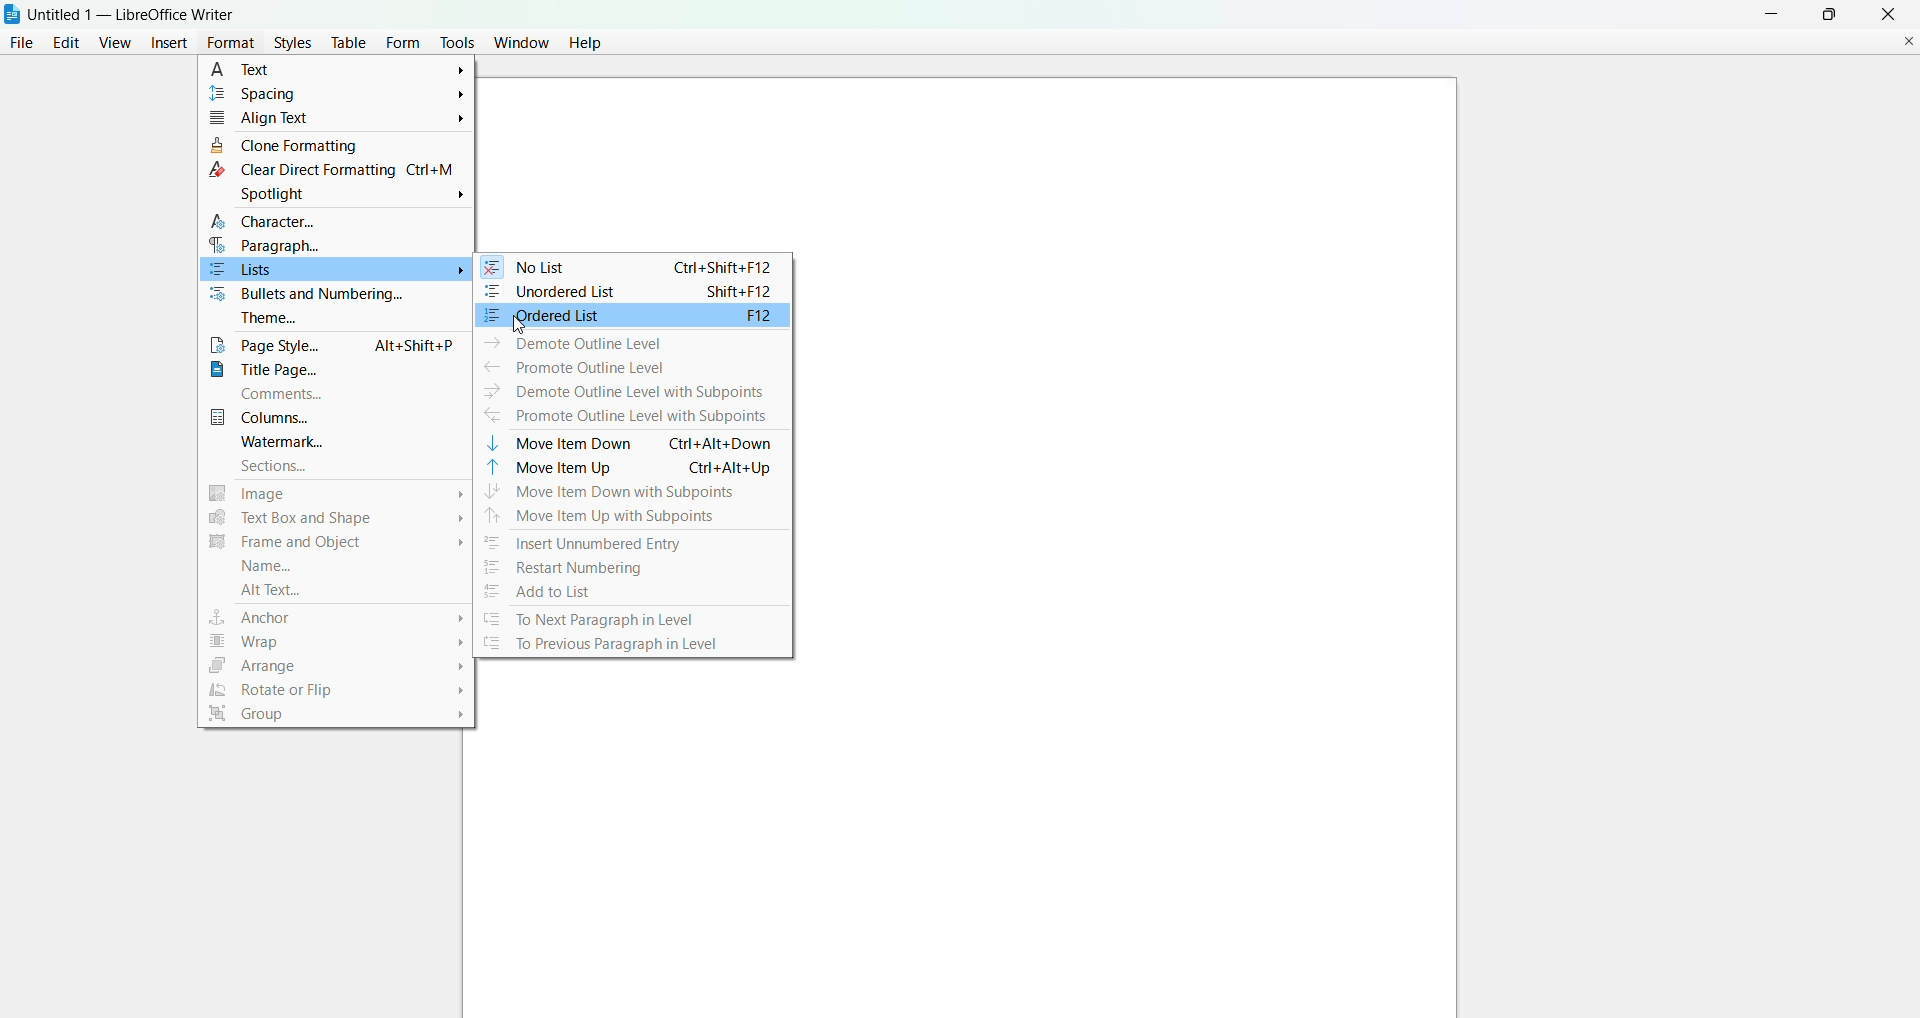  I want to click on clone formatting, so click(282, 146).